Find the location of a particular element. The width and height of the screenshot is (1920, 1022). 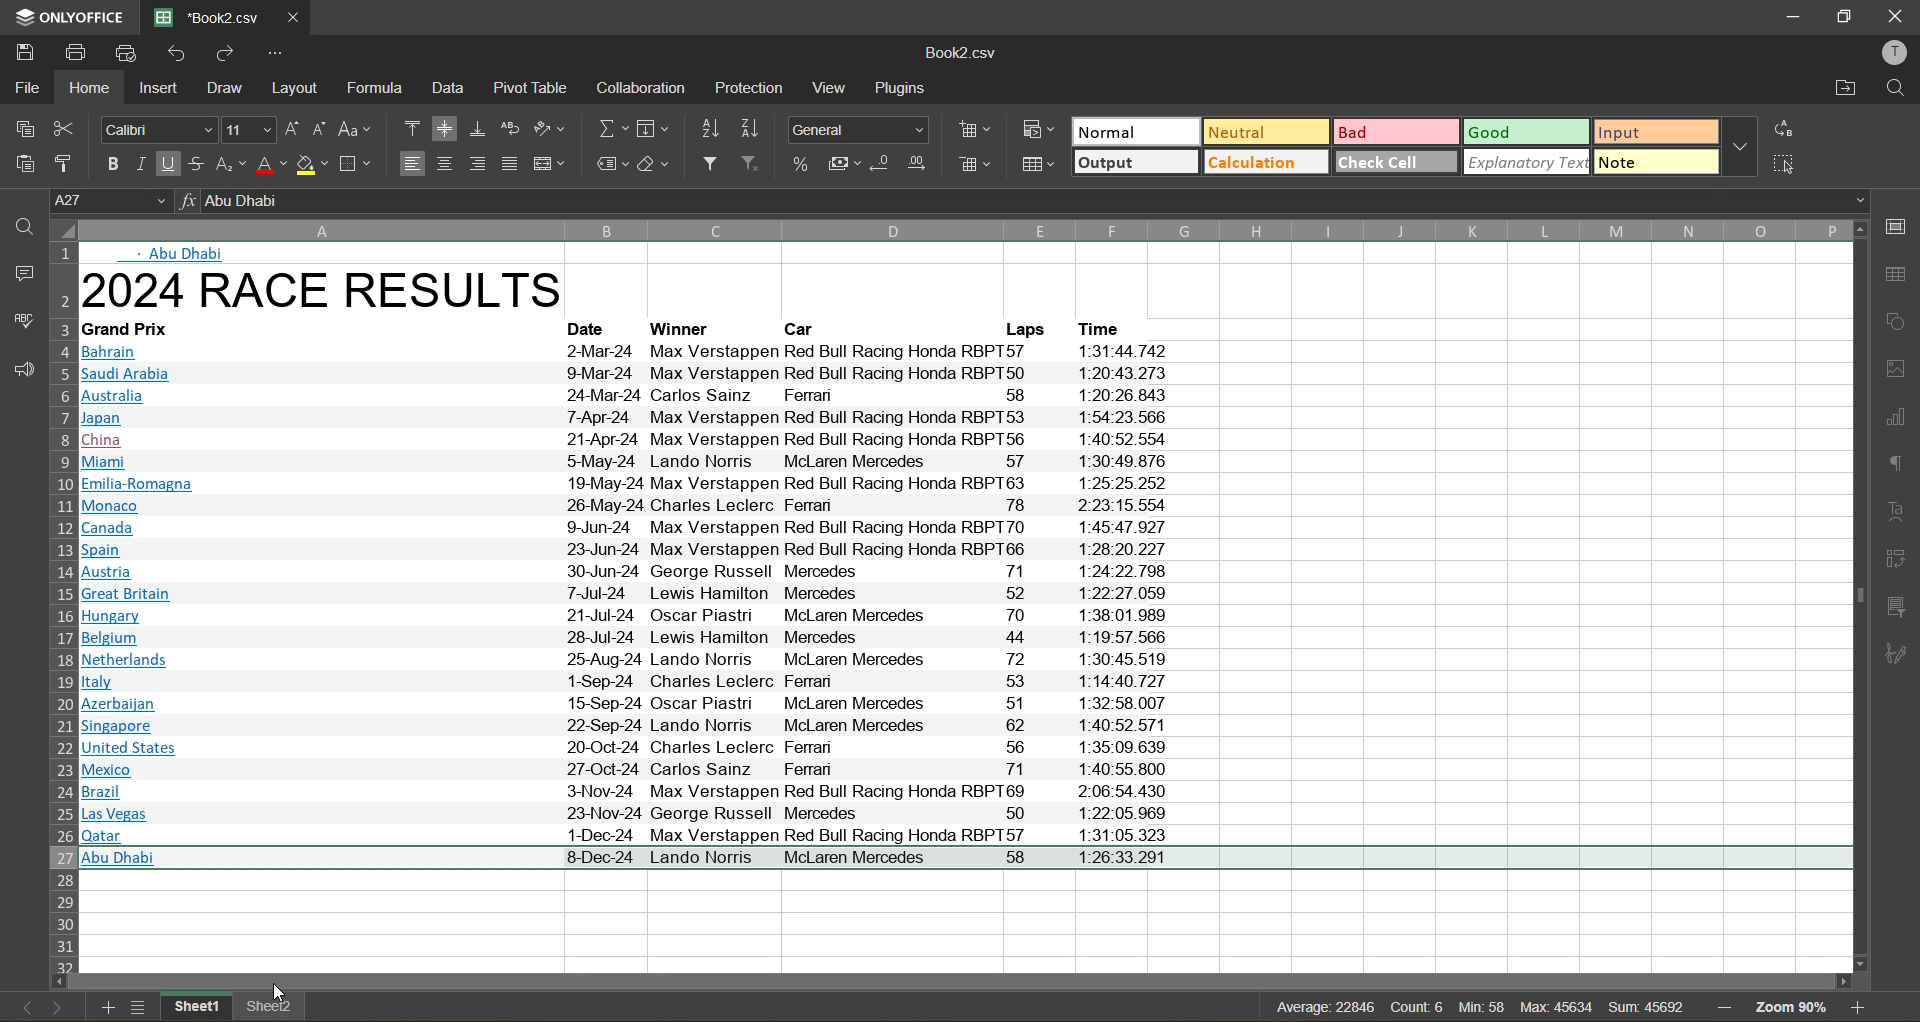

delete cells is located at coordinates (974, 167).